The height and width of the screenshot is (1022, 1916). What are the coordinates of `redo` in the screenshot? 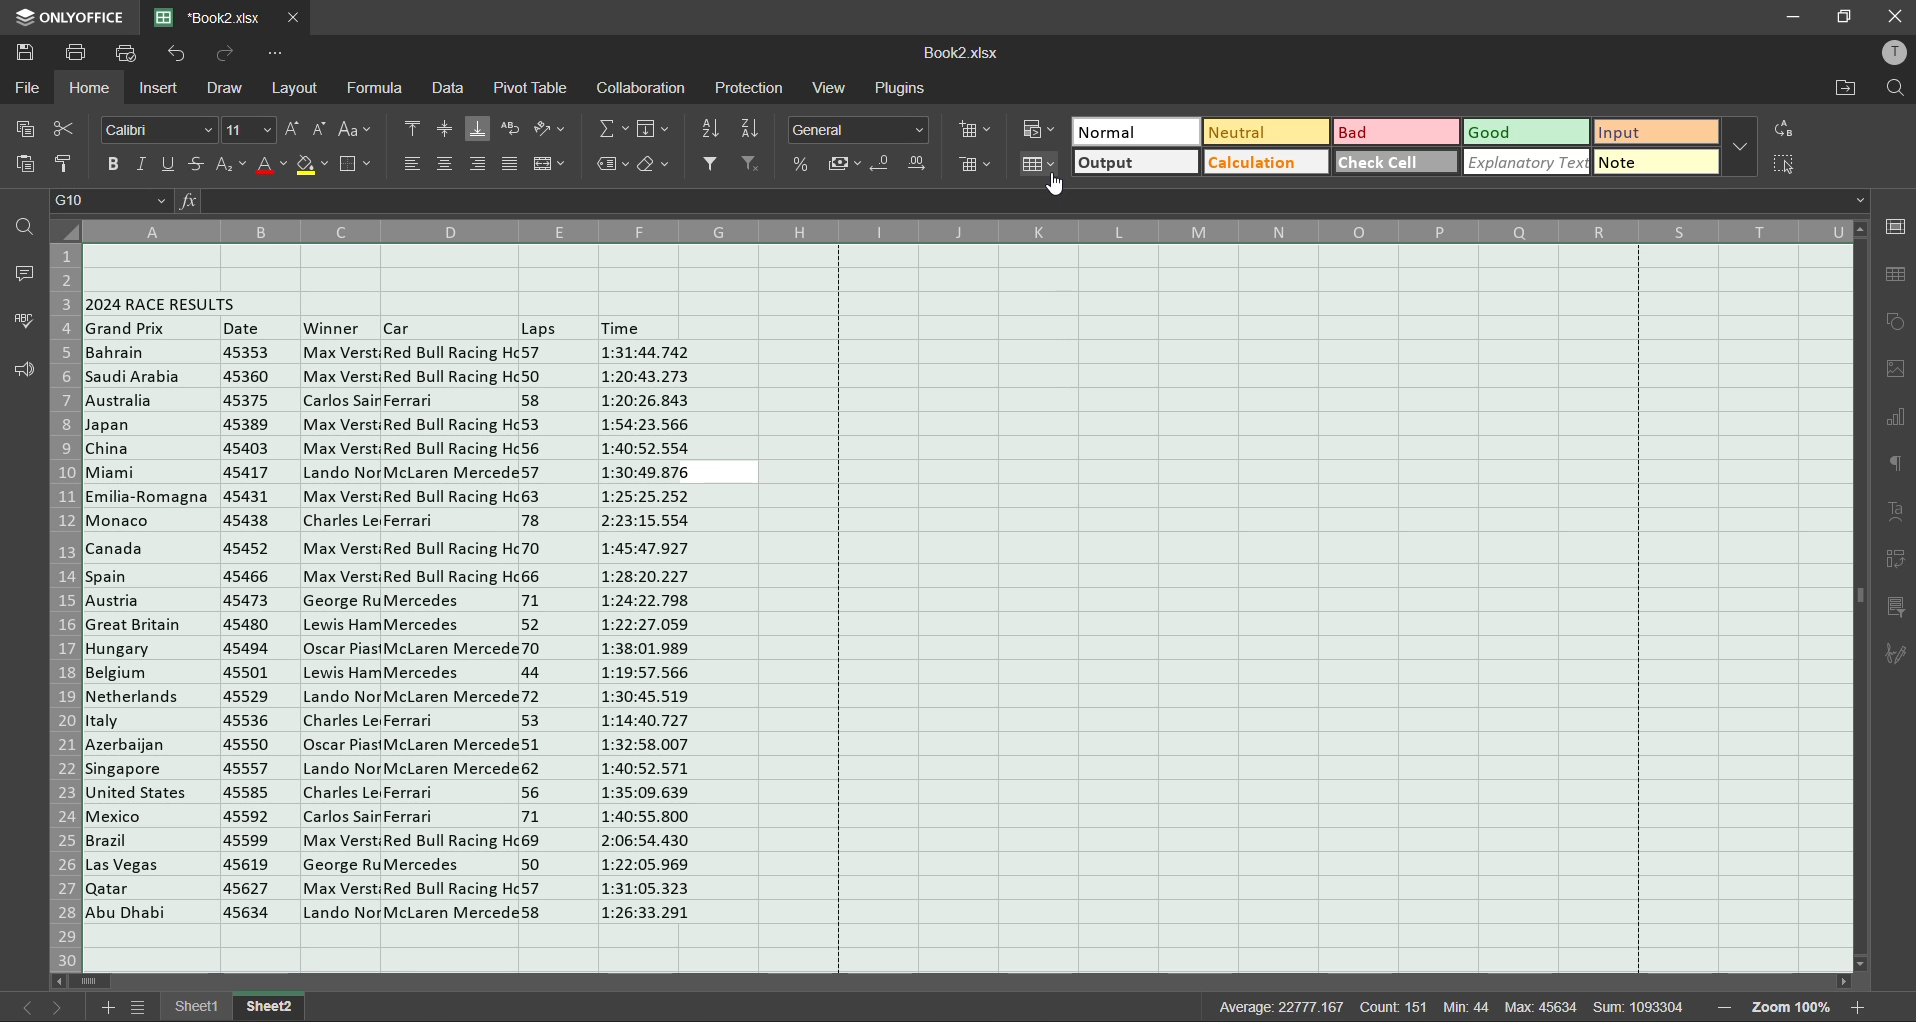 It's located at (221, 54).